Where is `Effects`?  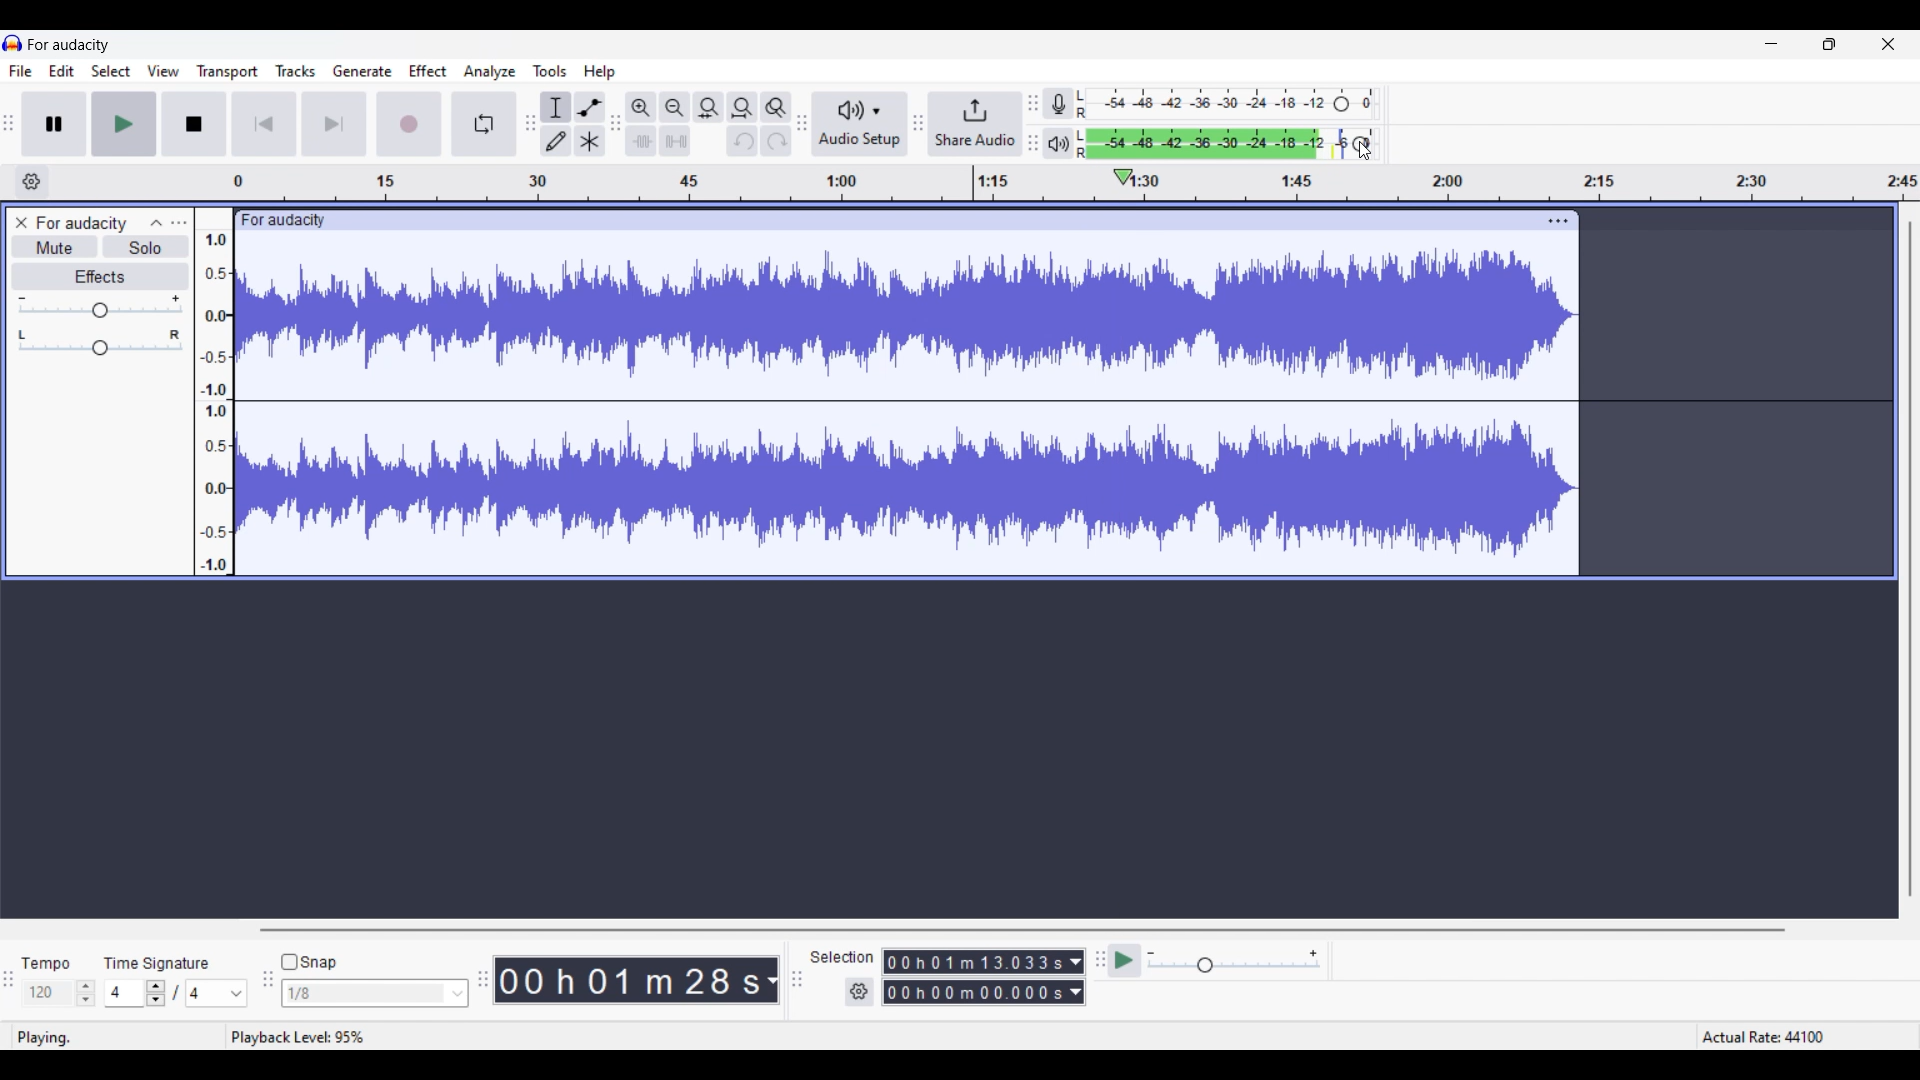
Effects is located at coordinates (100, 276).